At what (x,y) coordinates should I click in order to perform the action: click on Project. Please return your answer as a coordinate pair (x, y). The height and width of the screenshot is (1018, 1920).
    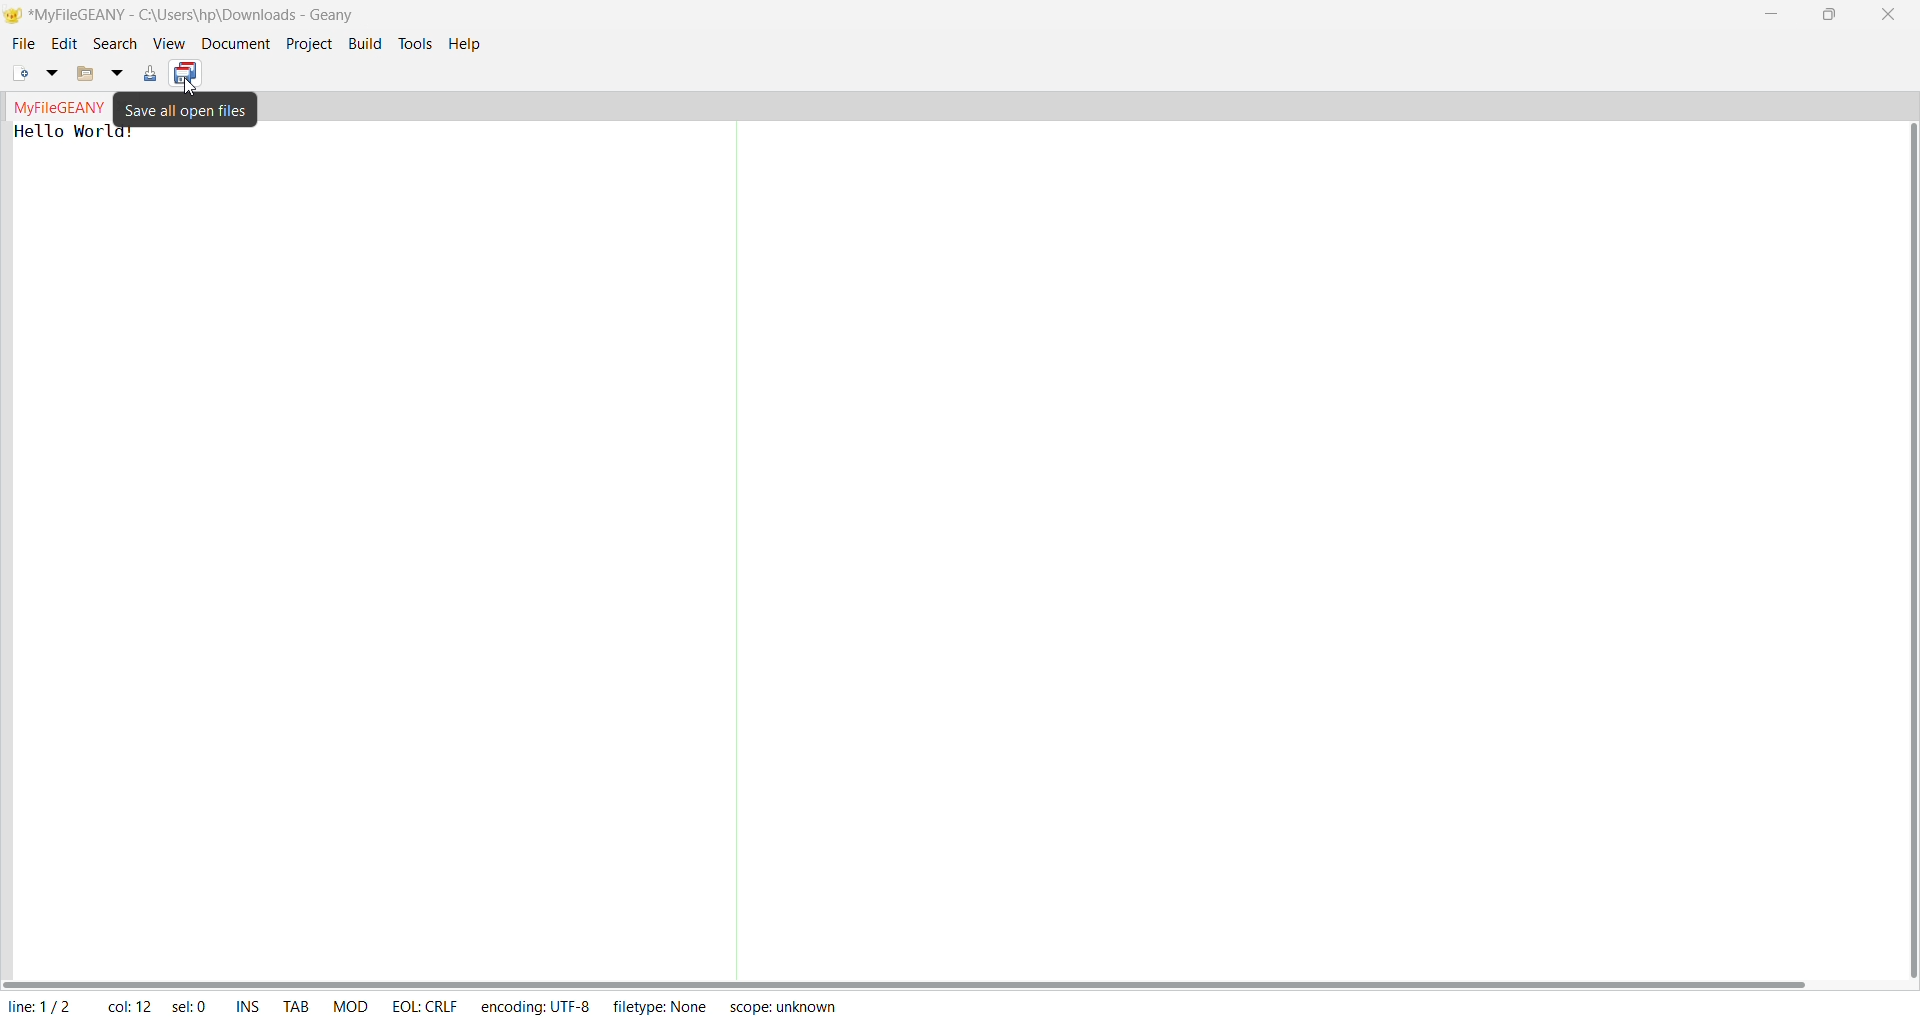
    Looking at the image, I should click on (307, 44).